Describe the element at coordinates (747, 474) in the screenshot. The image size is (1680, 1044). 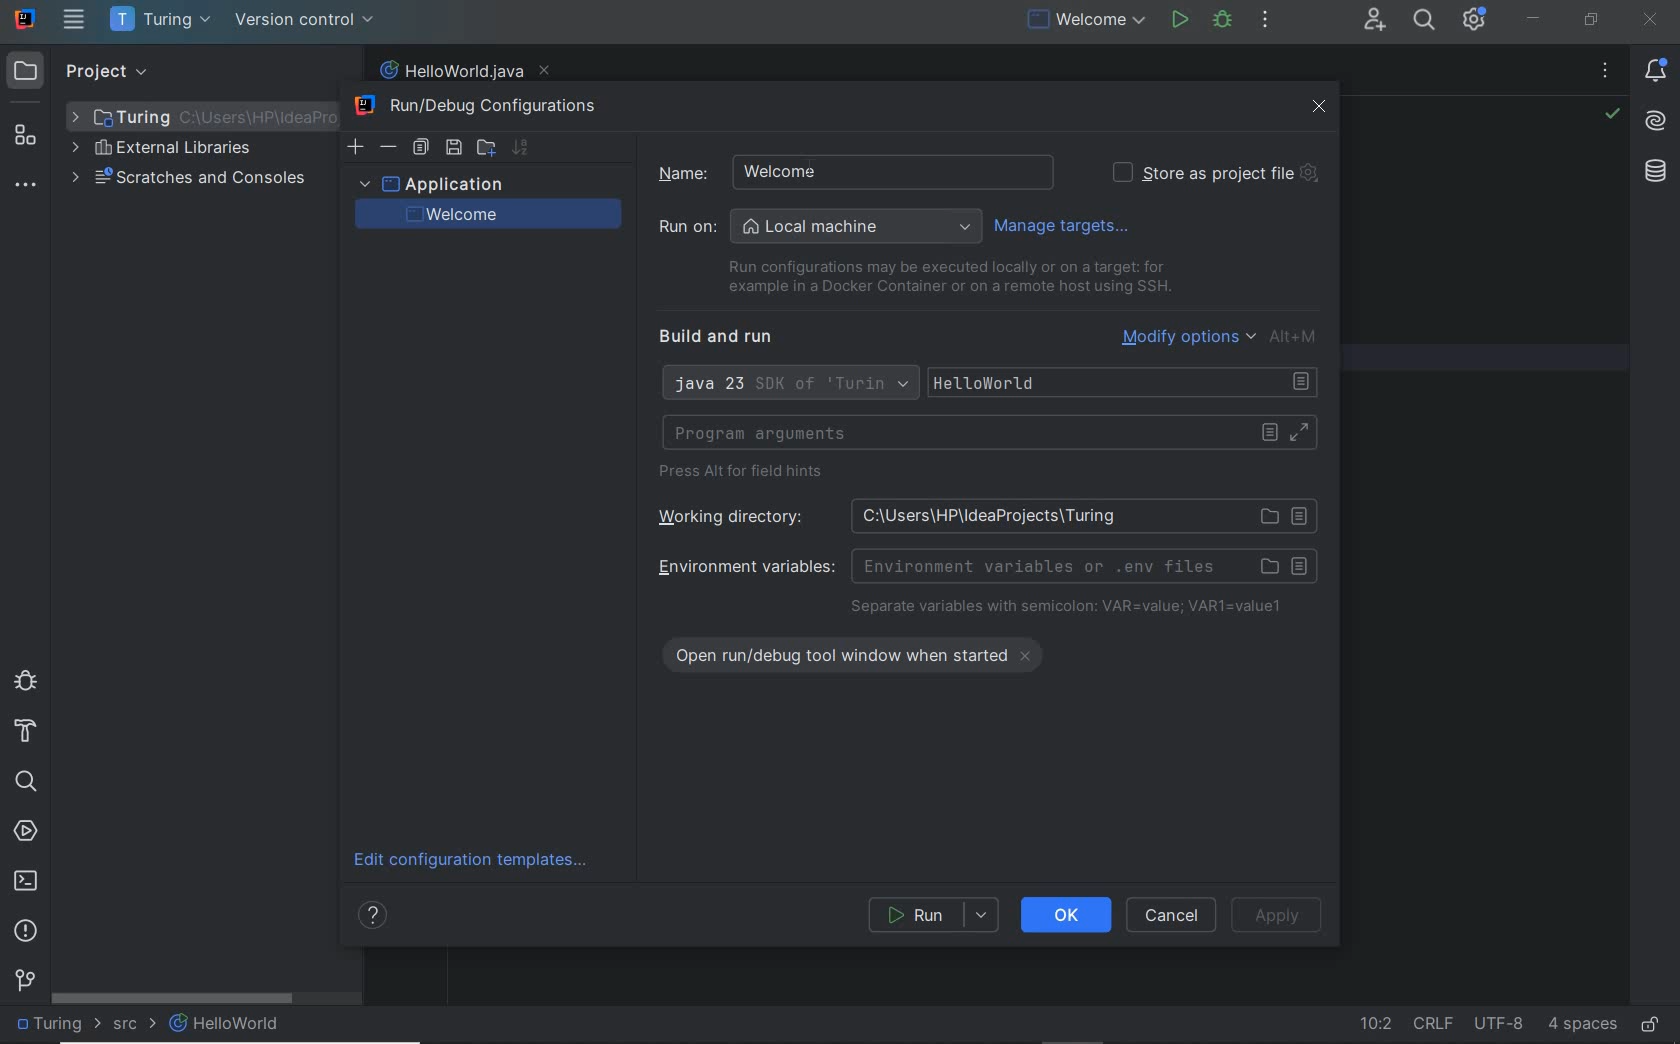
I see `press Alt for field hints` at that location.